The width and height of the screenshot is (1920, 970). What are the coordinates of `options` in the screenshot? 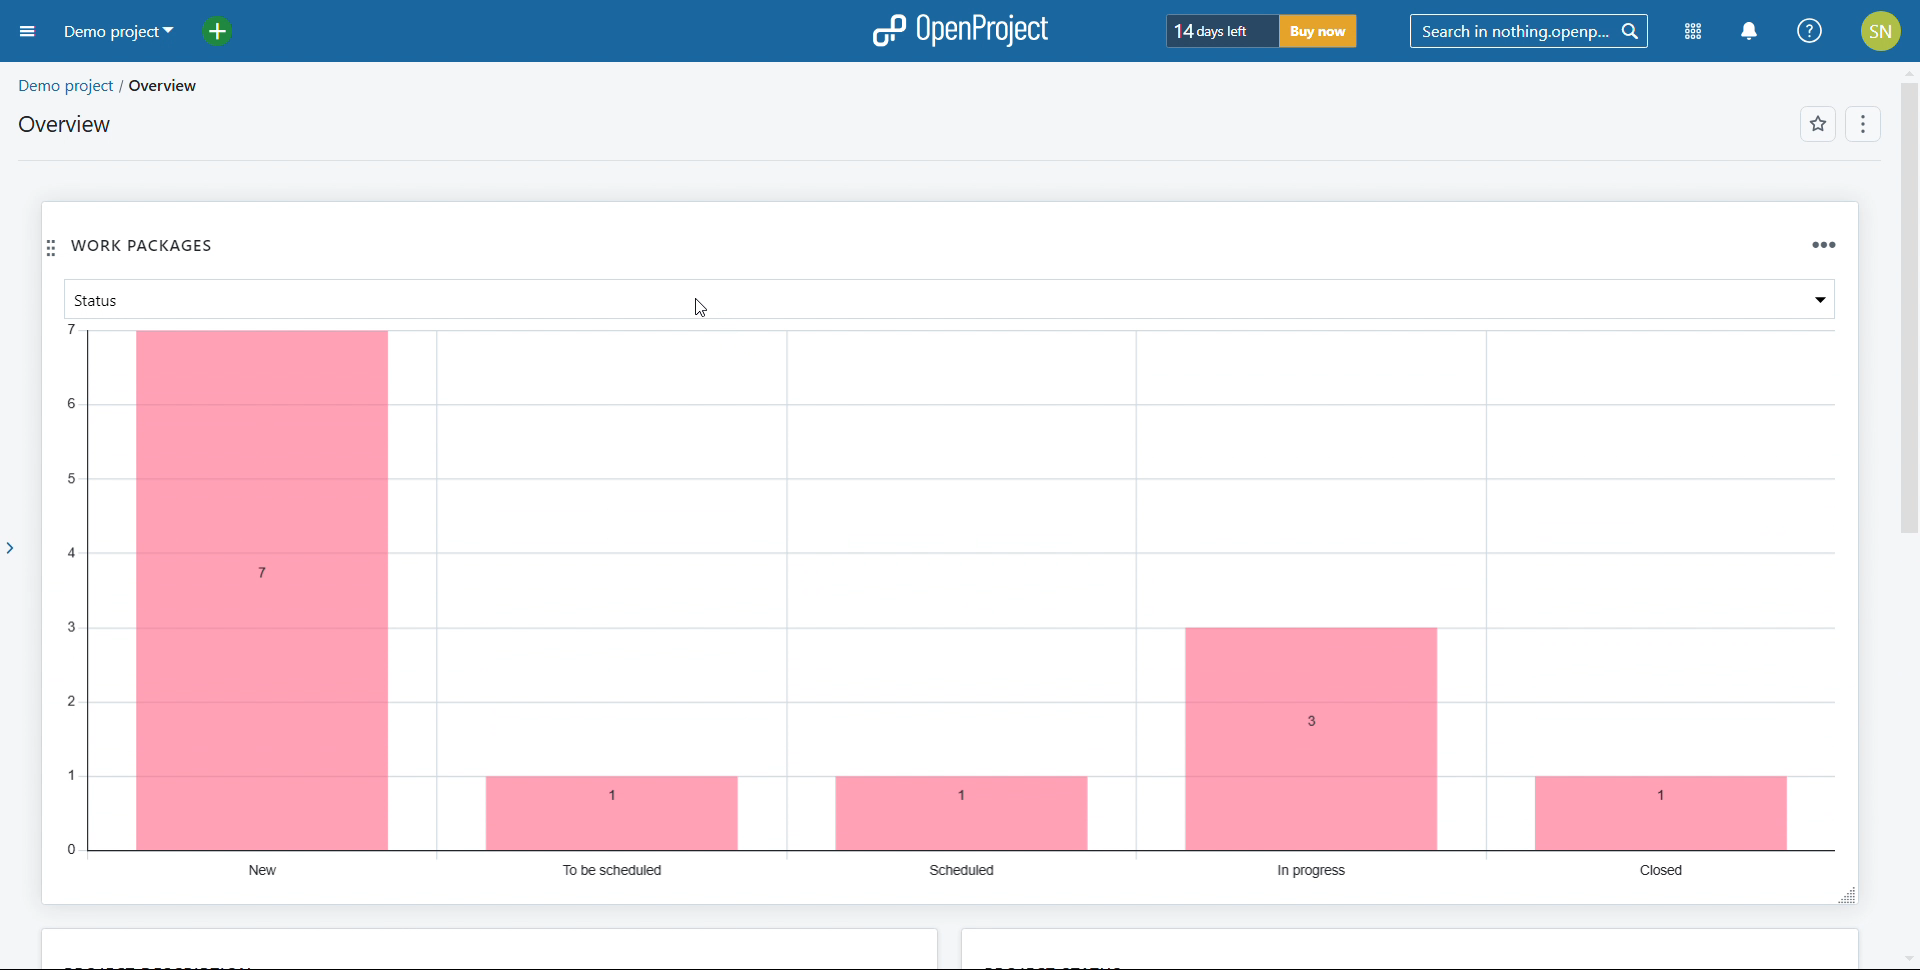 It's located at (1863, 124).